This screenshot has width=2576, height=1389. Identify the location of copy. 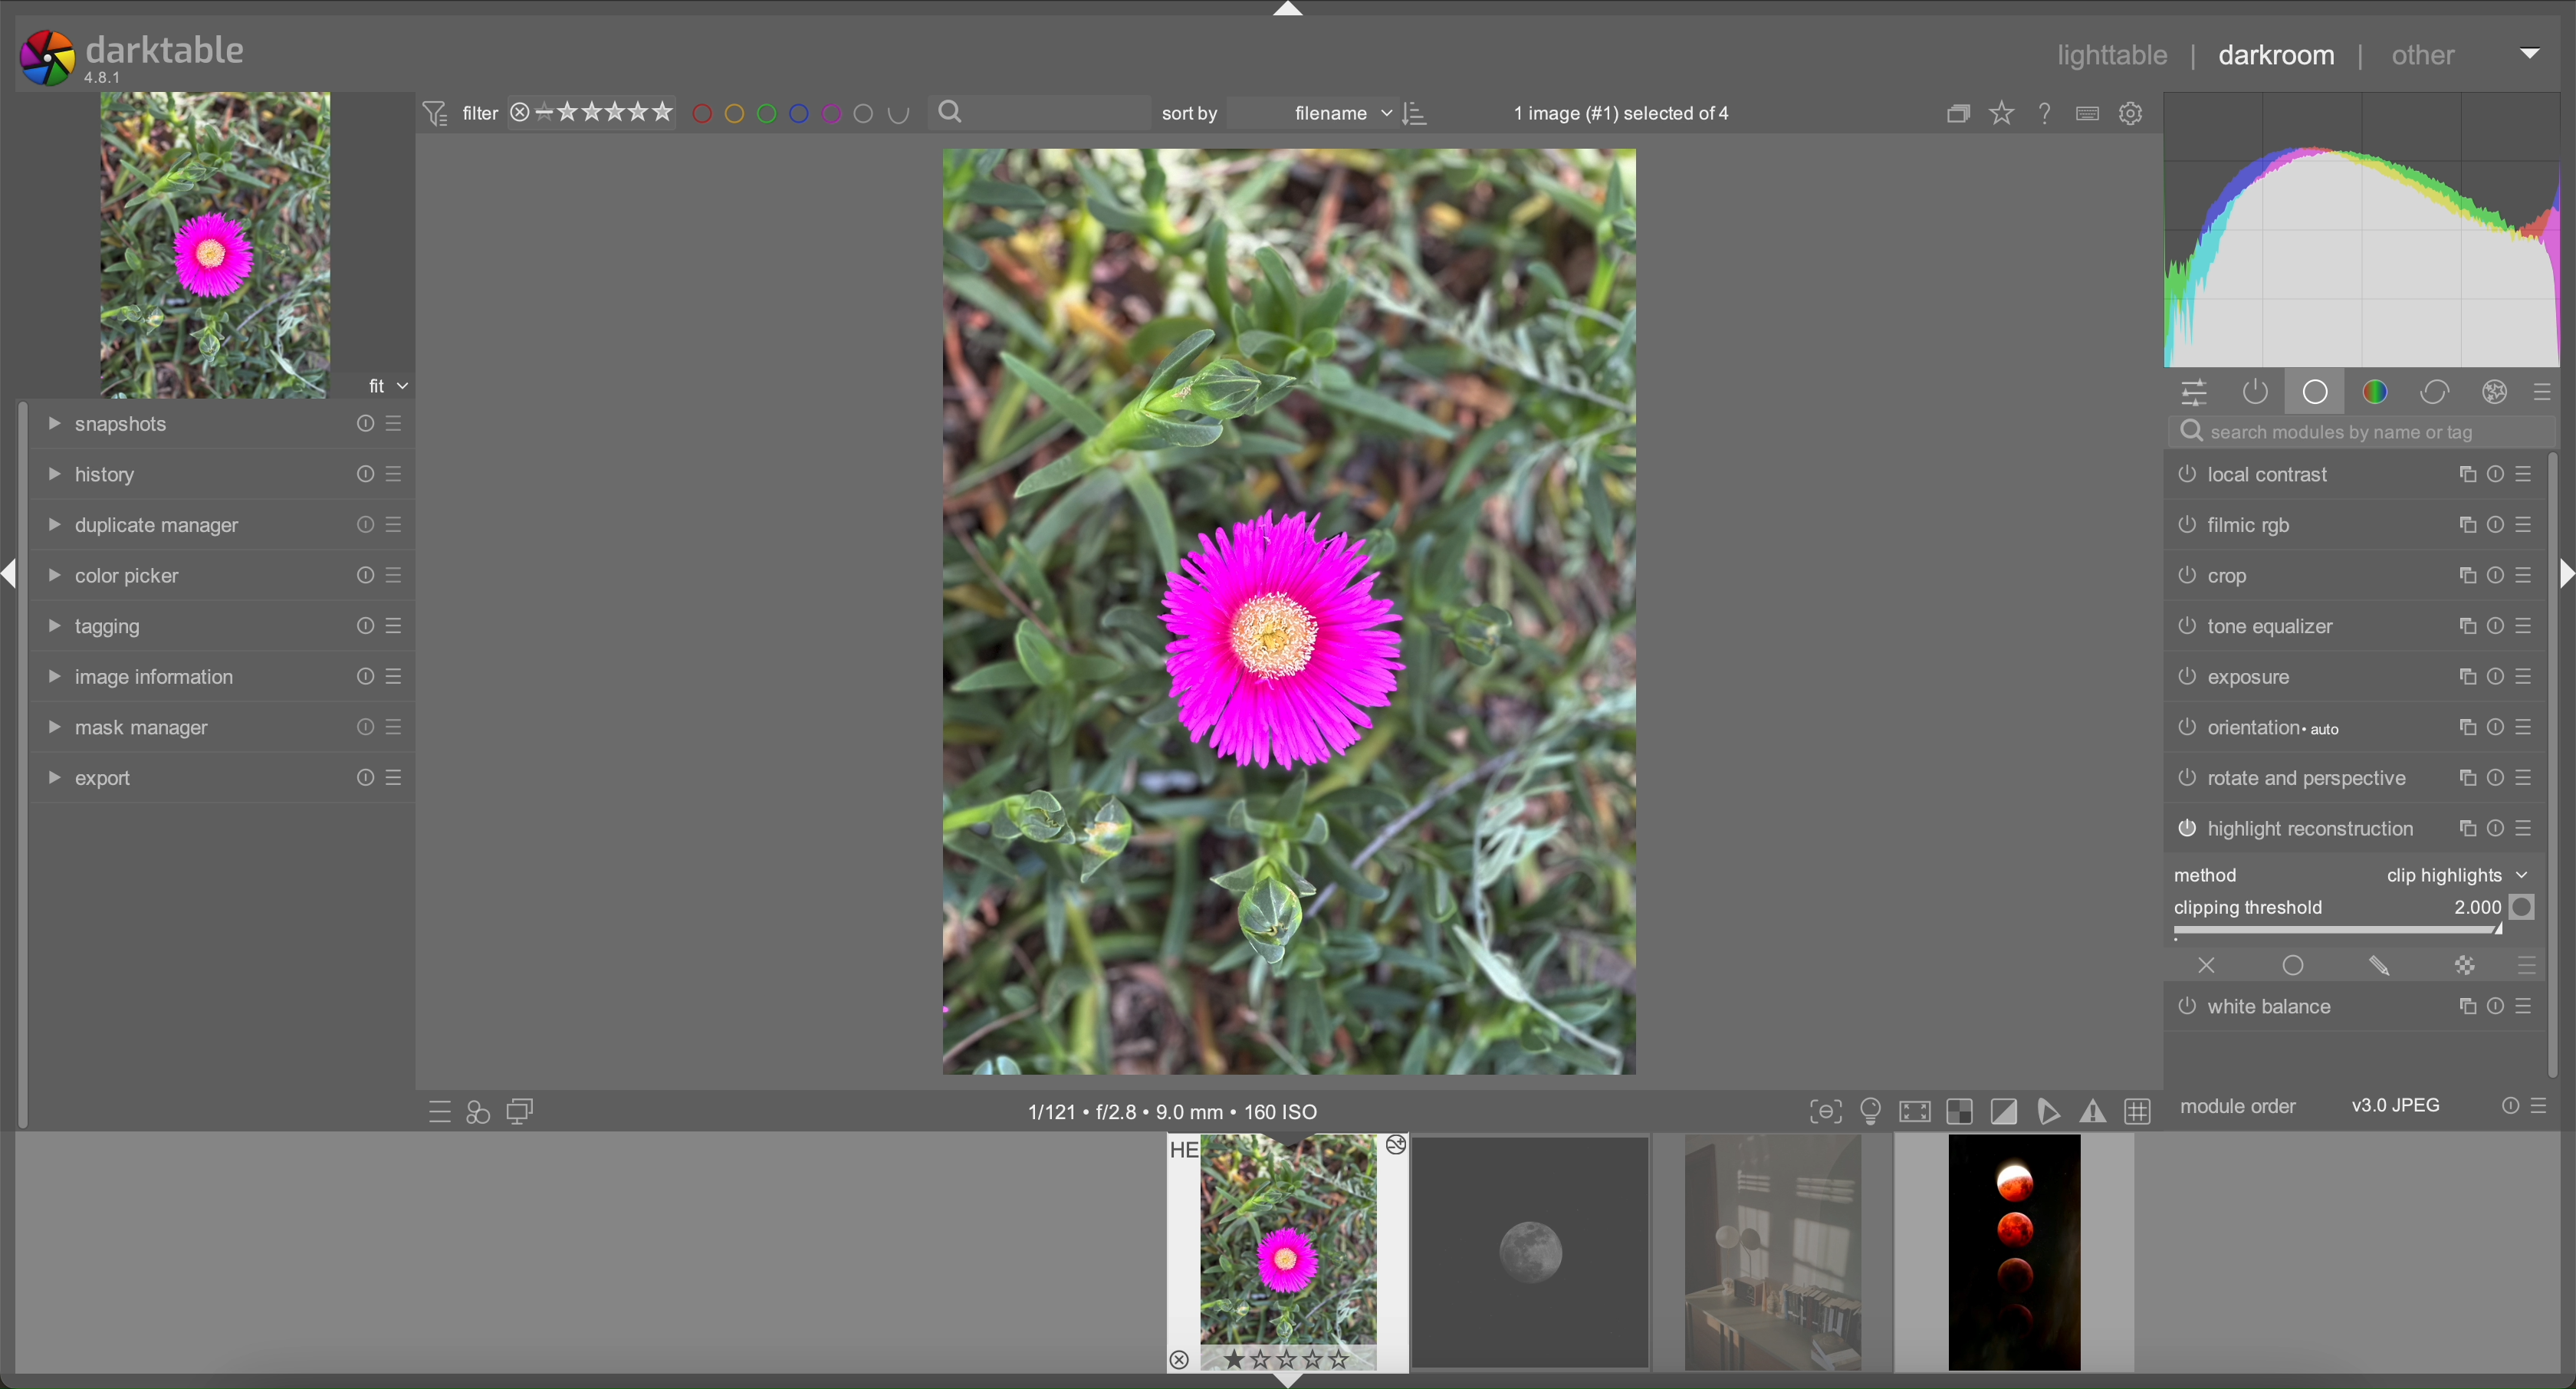
(2462, 477).